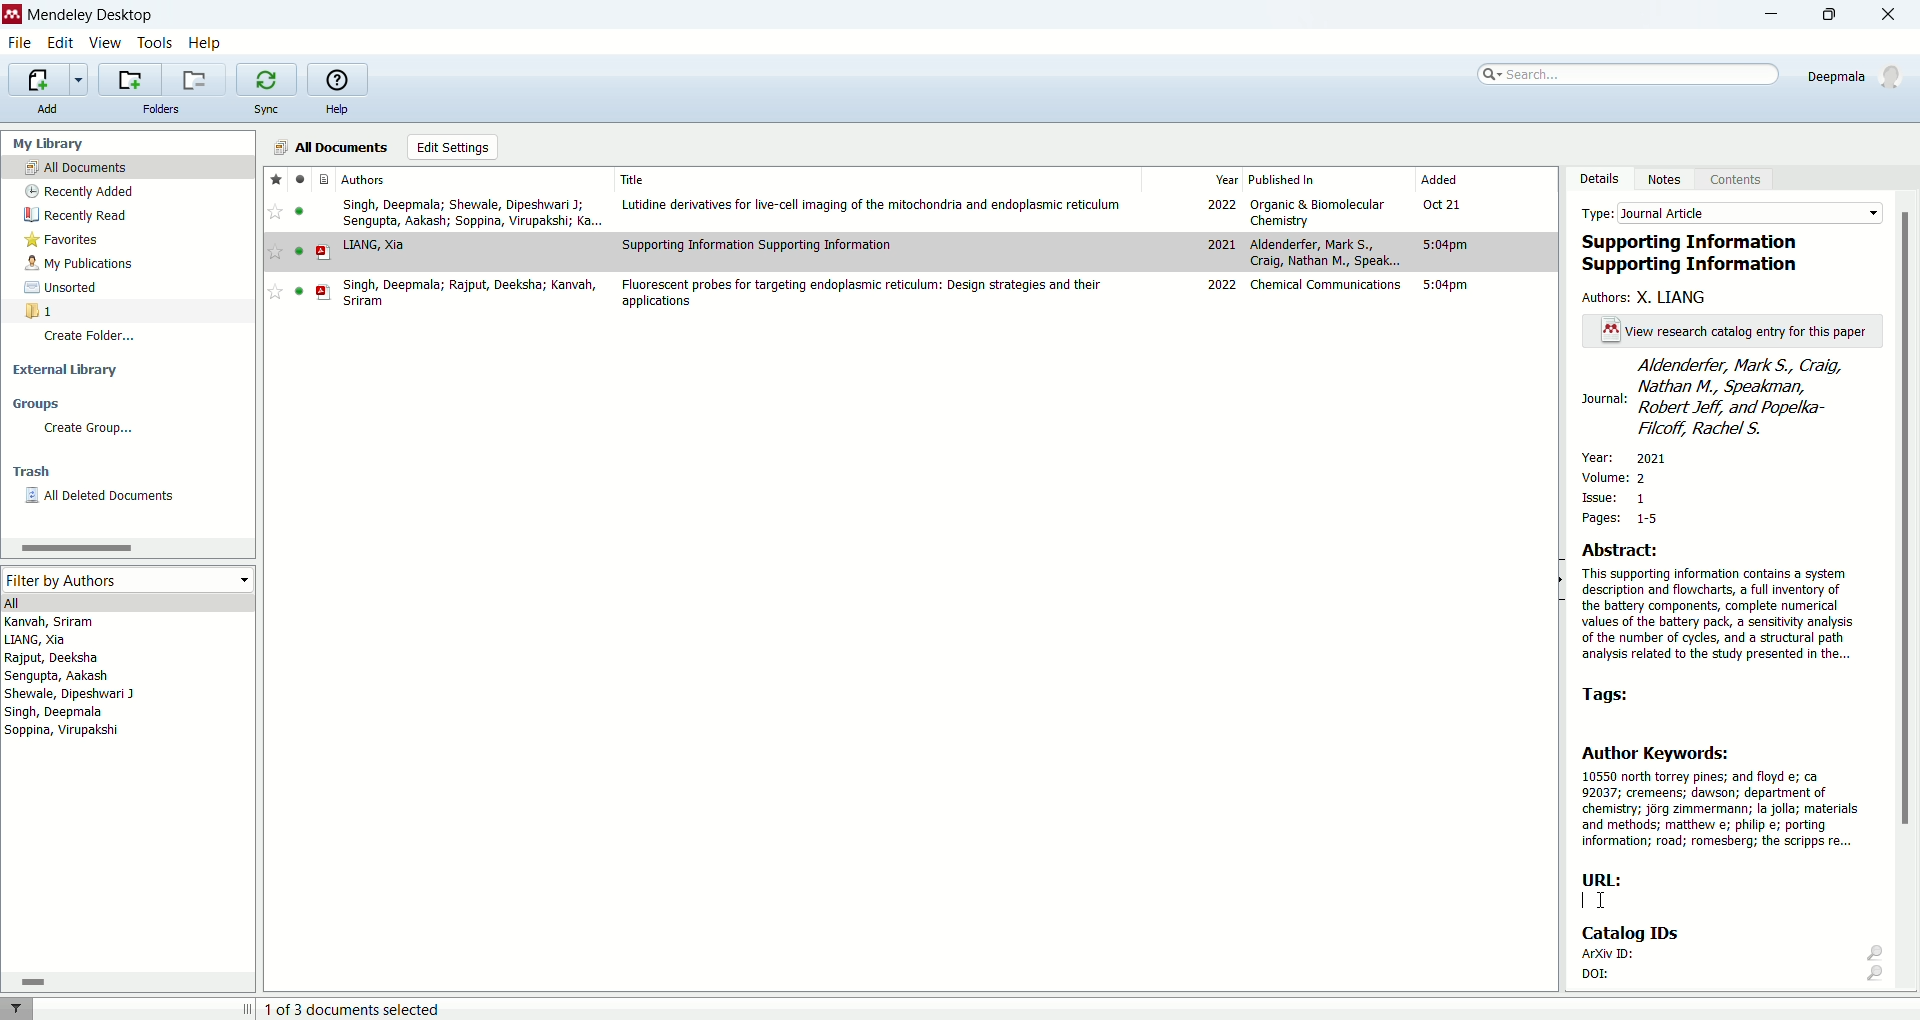 This screenshot has width=1920, height=1020. Describe the element at coordinates (374, 246) in the screenshot. I see `LIANG, Xia` at that location.